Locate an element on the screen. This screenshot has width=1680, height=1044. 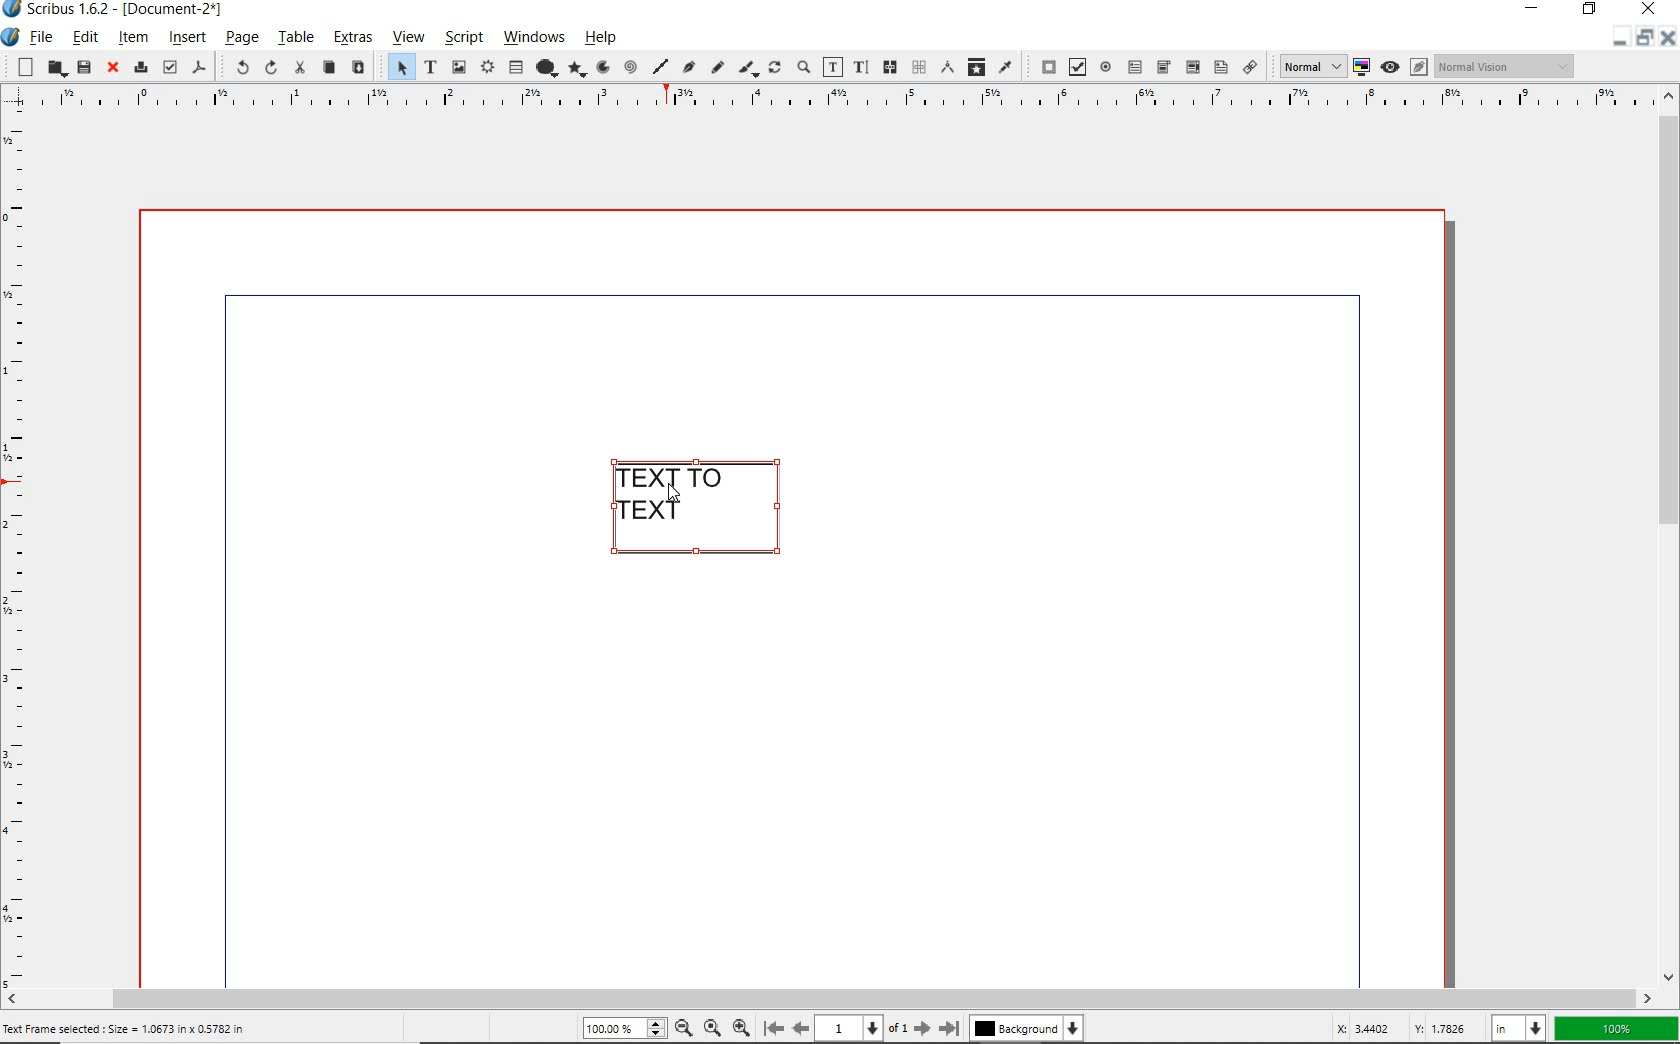
pdf check box is located at coordinates (1078, 66).